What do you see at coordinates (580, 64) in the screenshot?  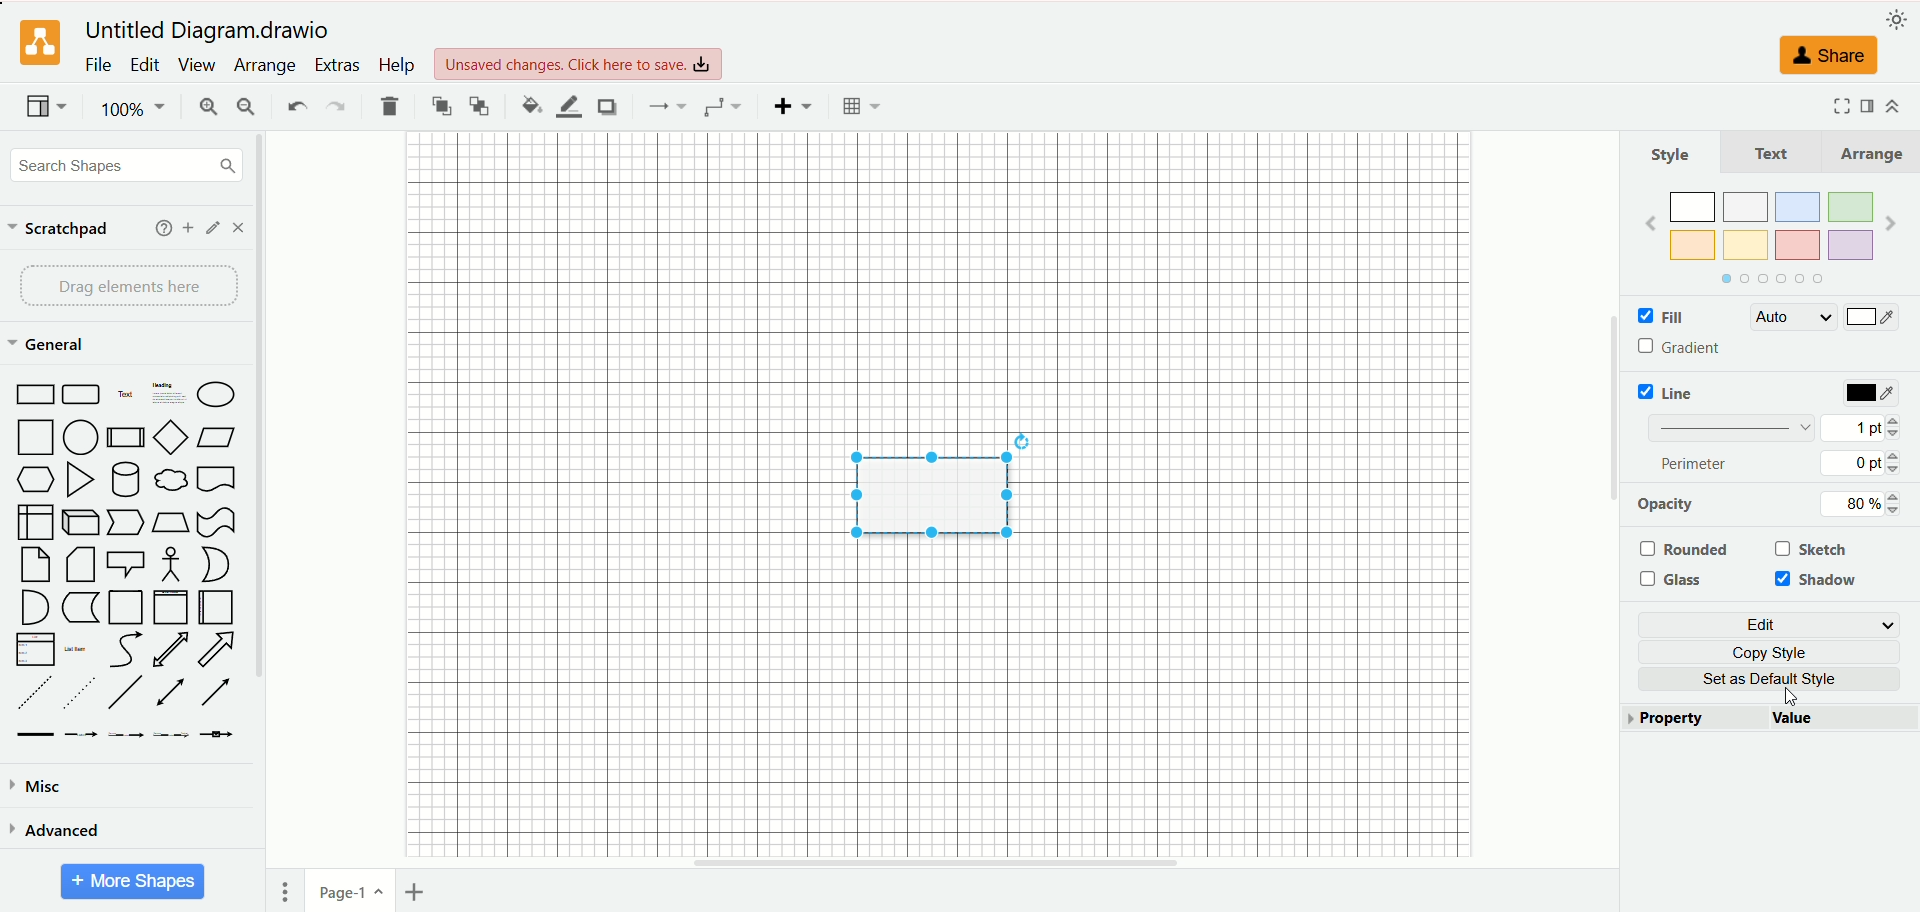 I see `click here to save` at bounding box center [580, 64].